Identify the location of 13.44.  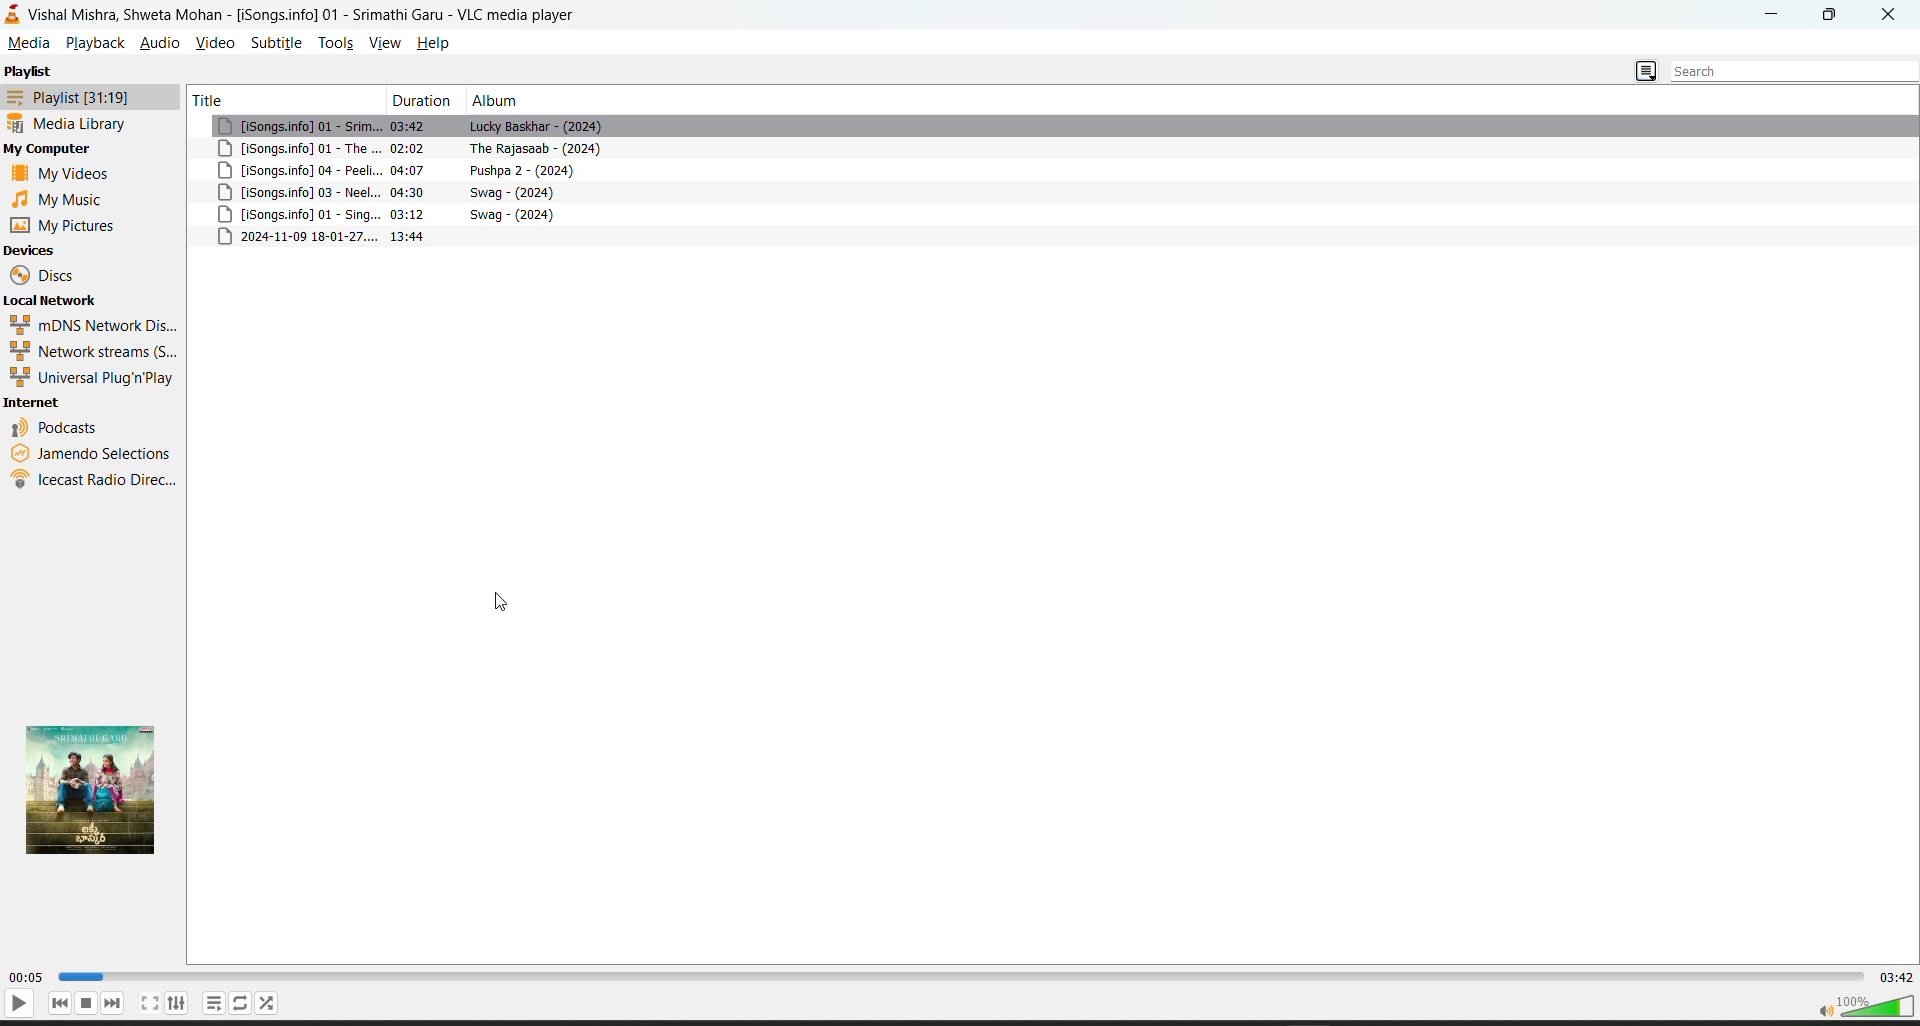
(410, 237).